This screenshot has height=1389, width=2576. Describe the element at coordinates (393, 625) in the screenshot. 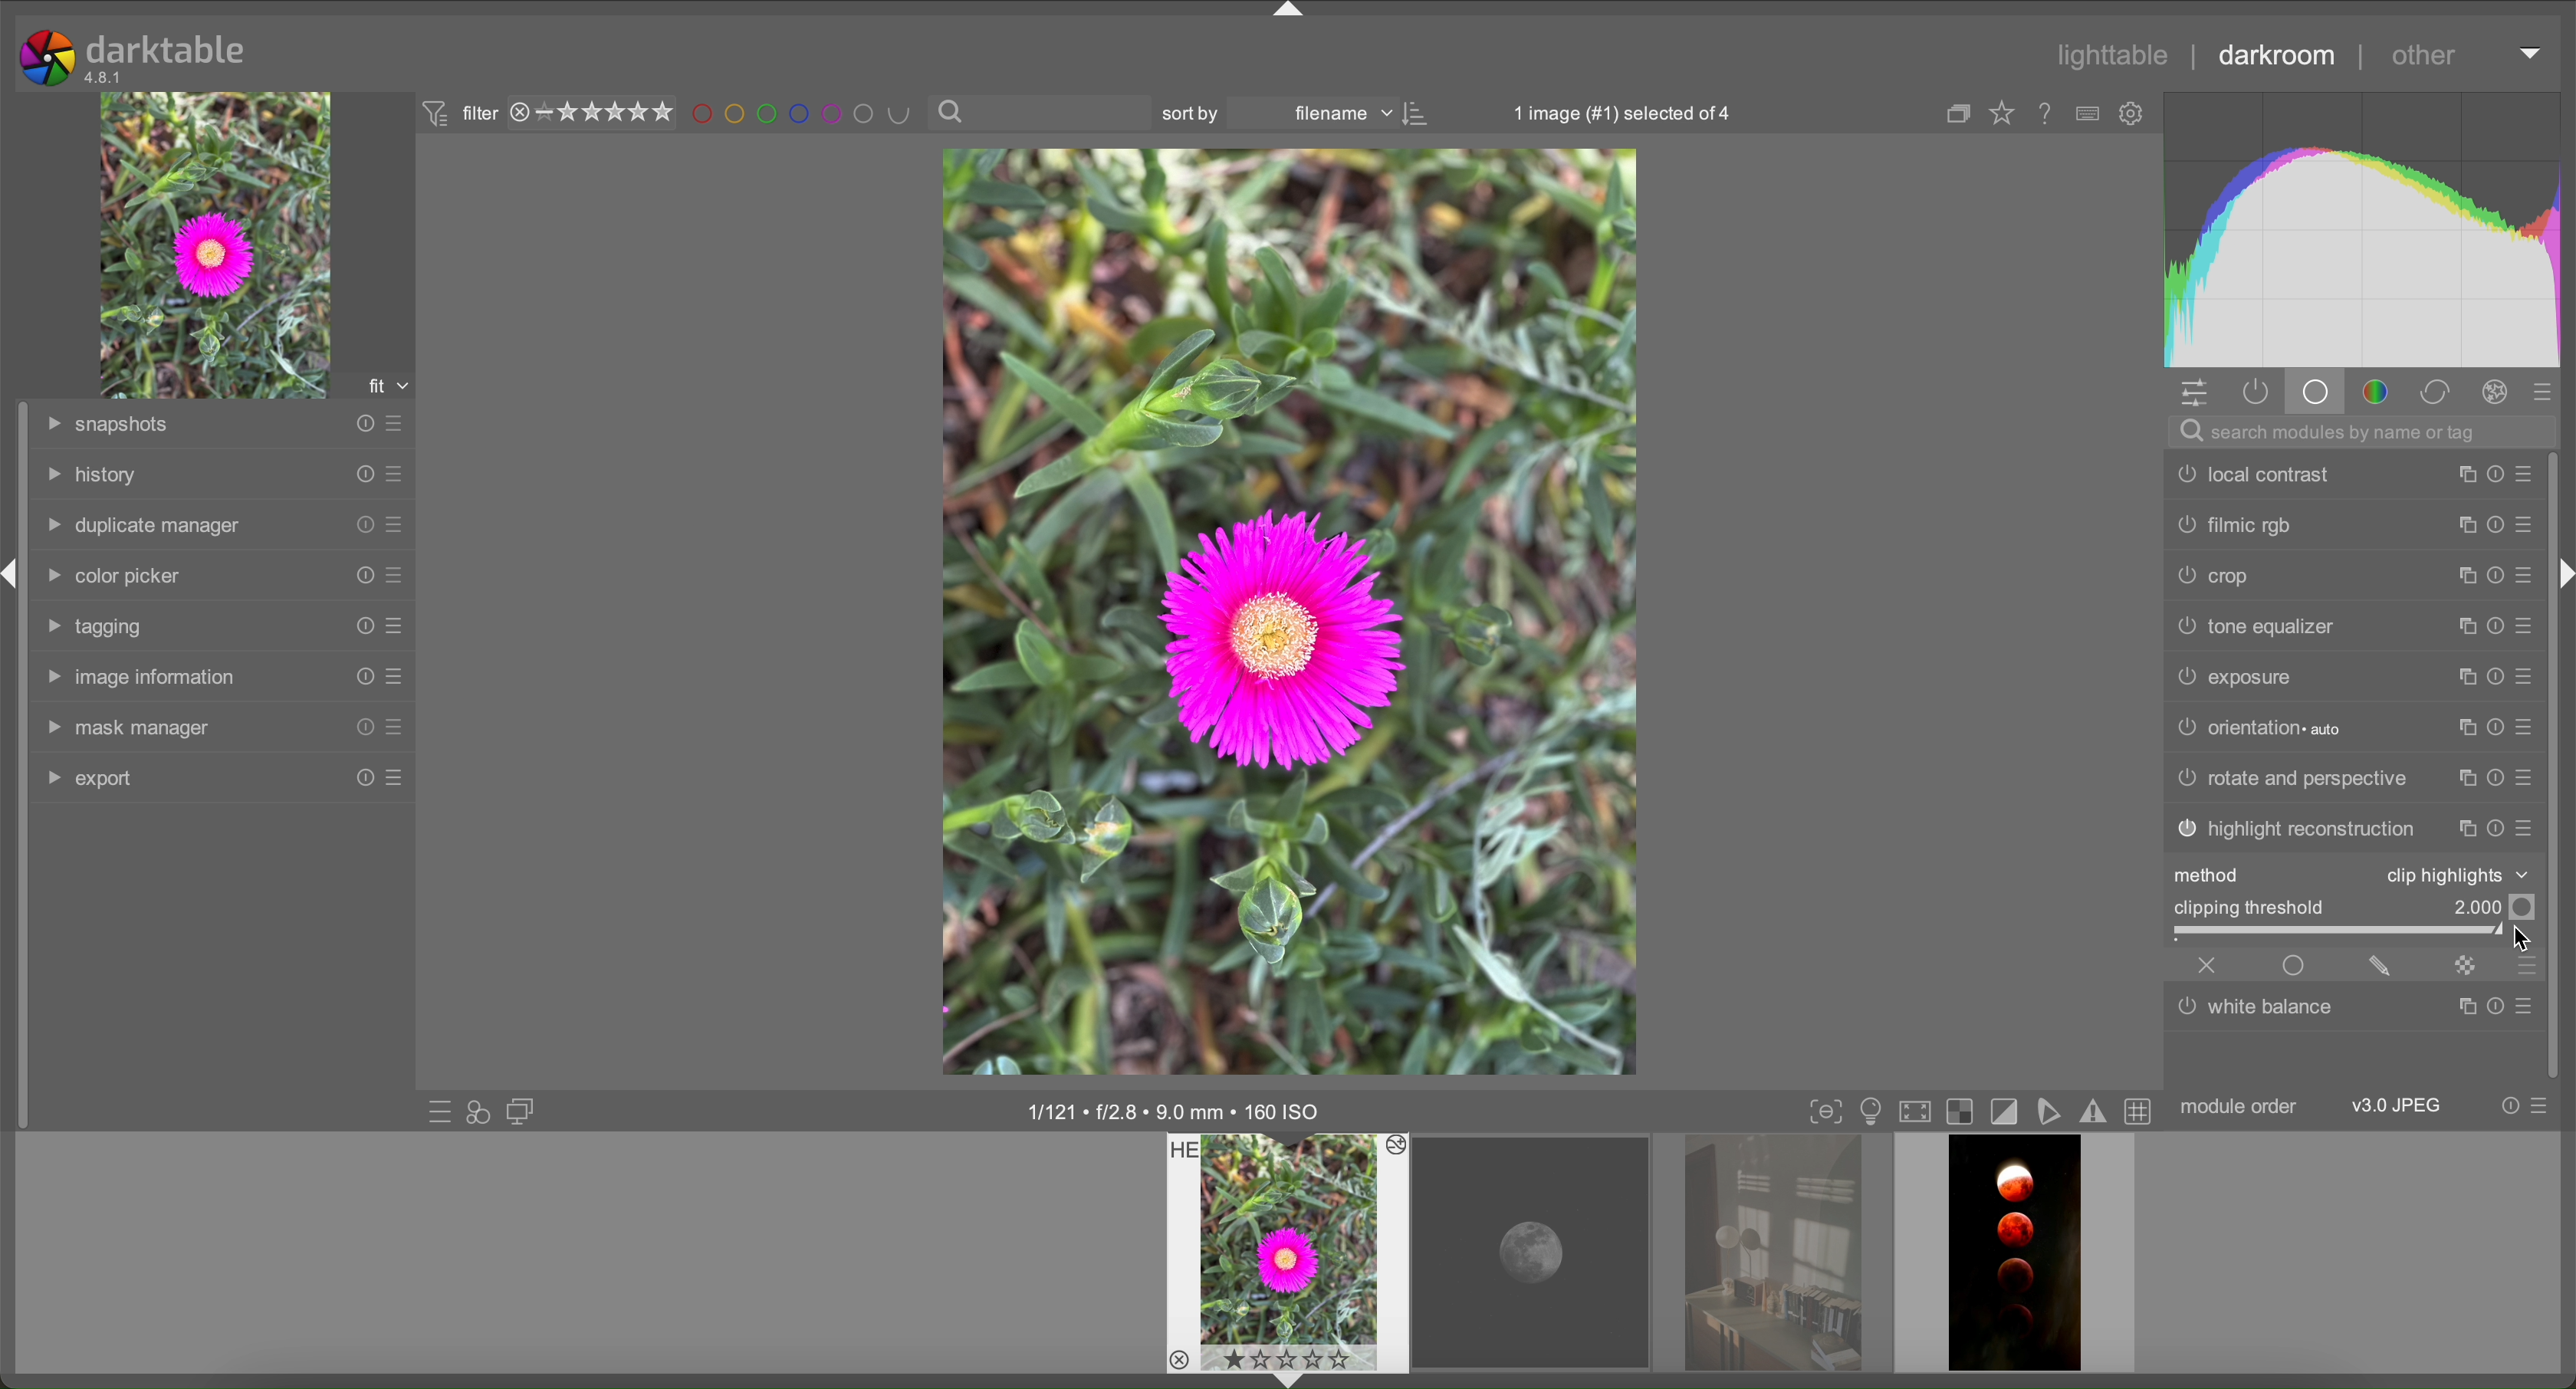

I see `presets` at that location.